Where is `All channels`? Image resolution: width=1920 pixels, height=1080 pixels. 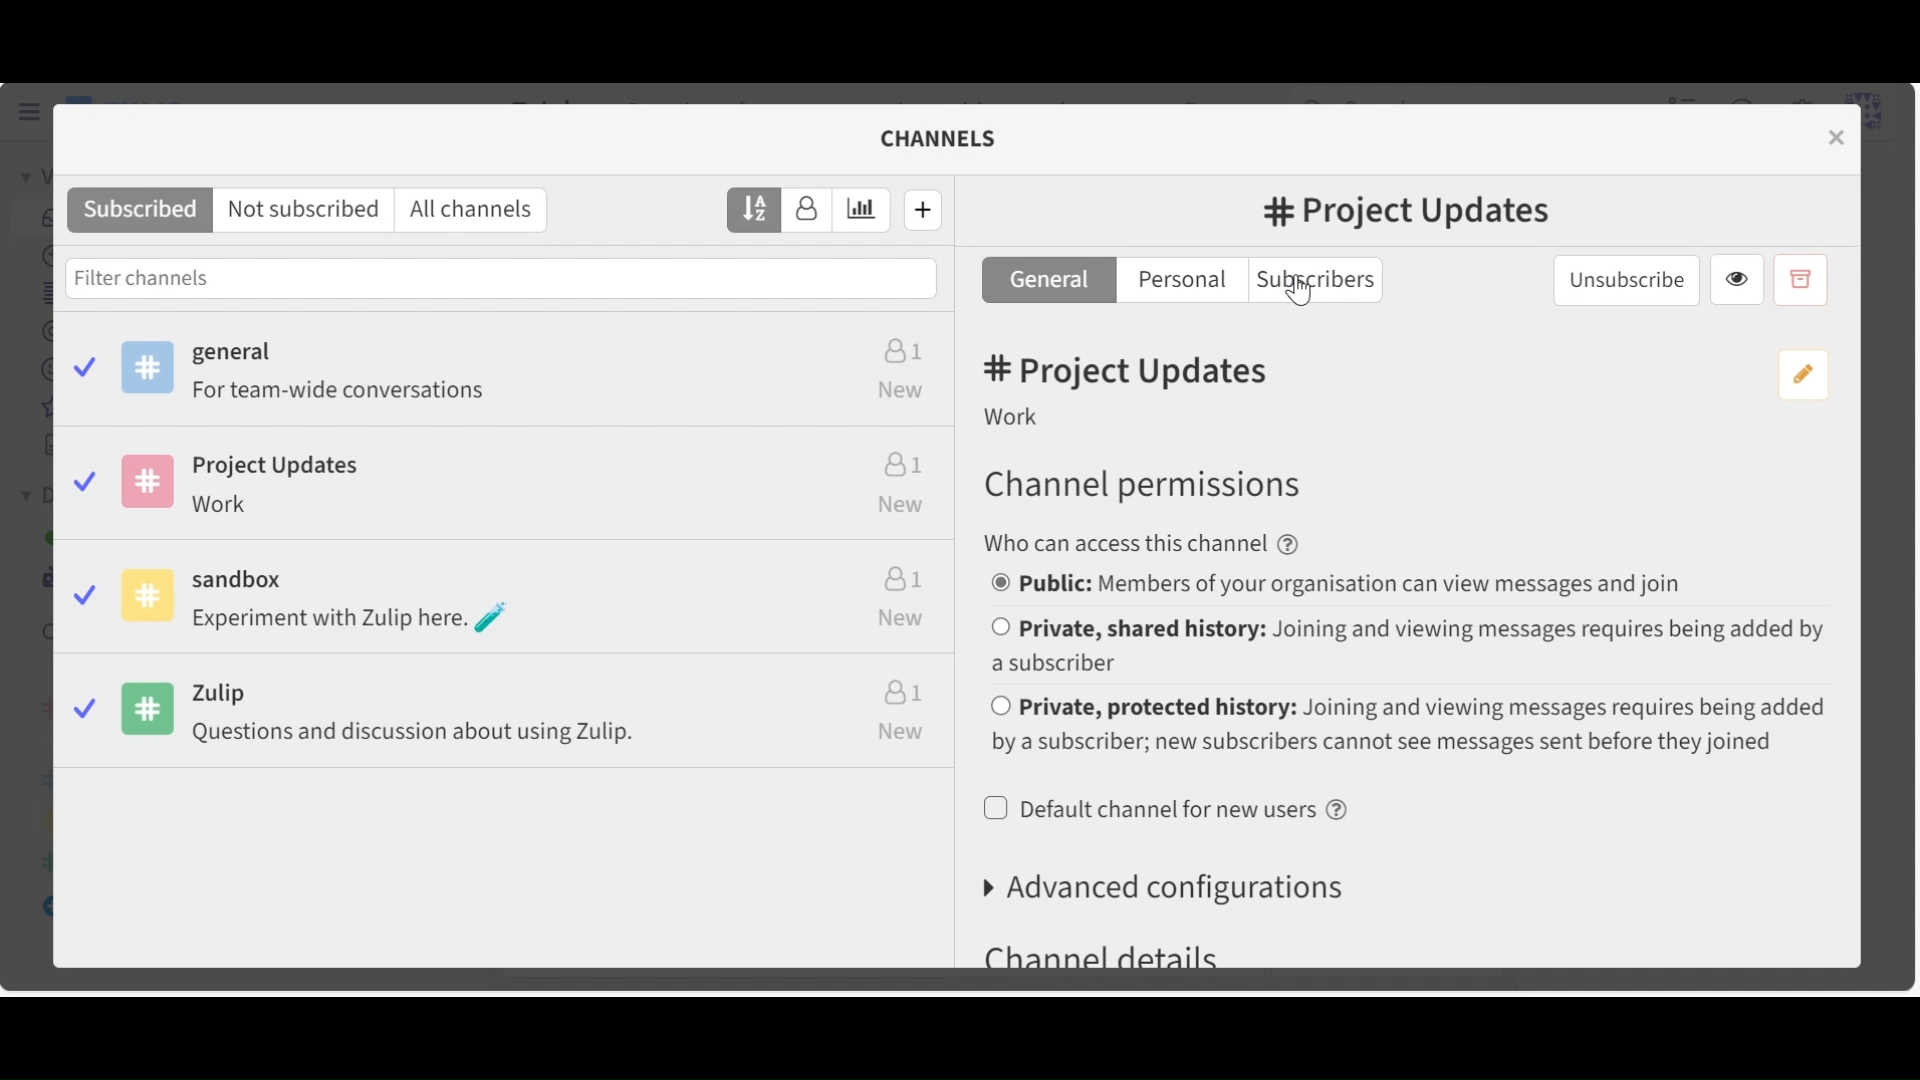
All channels is located at coordinates (473, 210).